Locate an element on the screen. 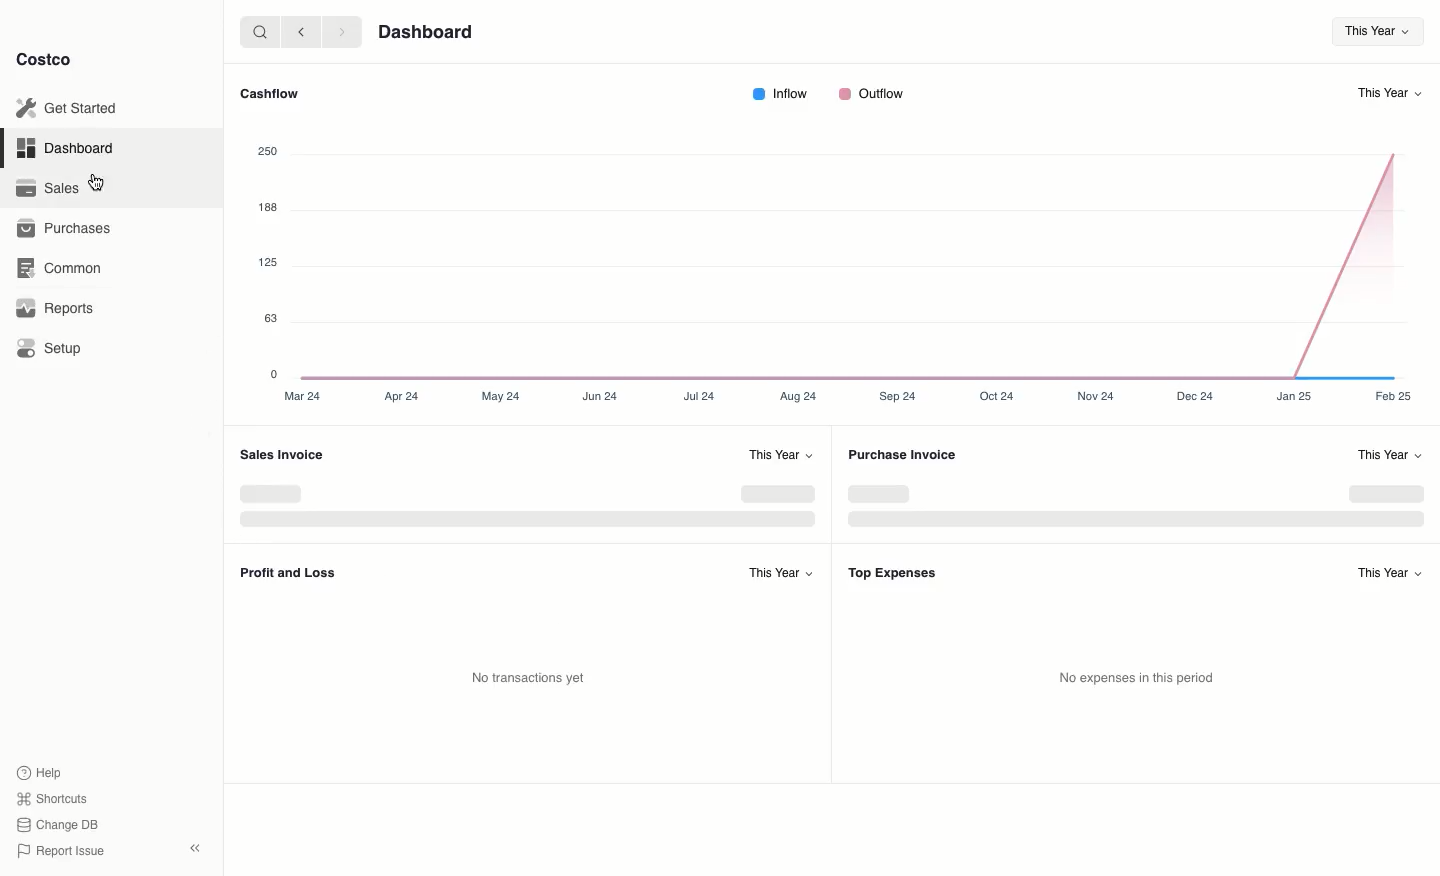 This screenshot has width=1440, height=876. forward is located at coordinates (339, 31).